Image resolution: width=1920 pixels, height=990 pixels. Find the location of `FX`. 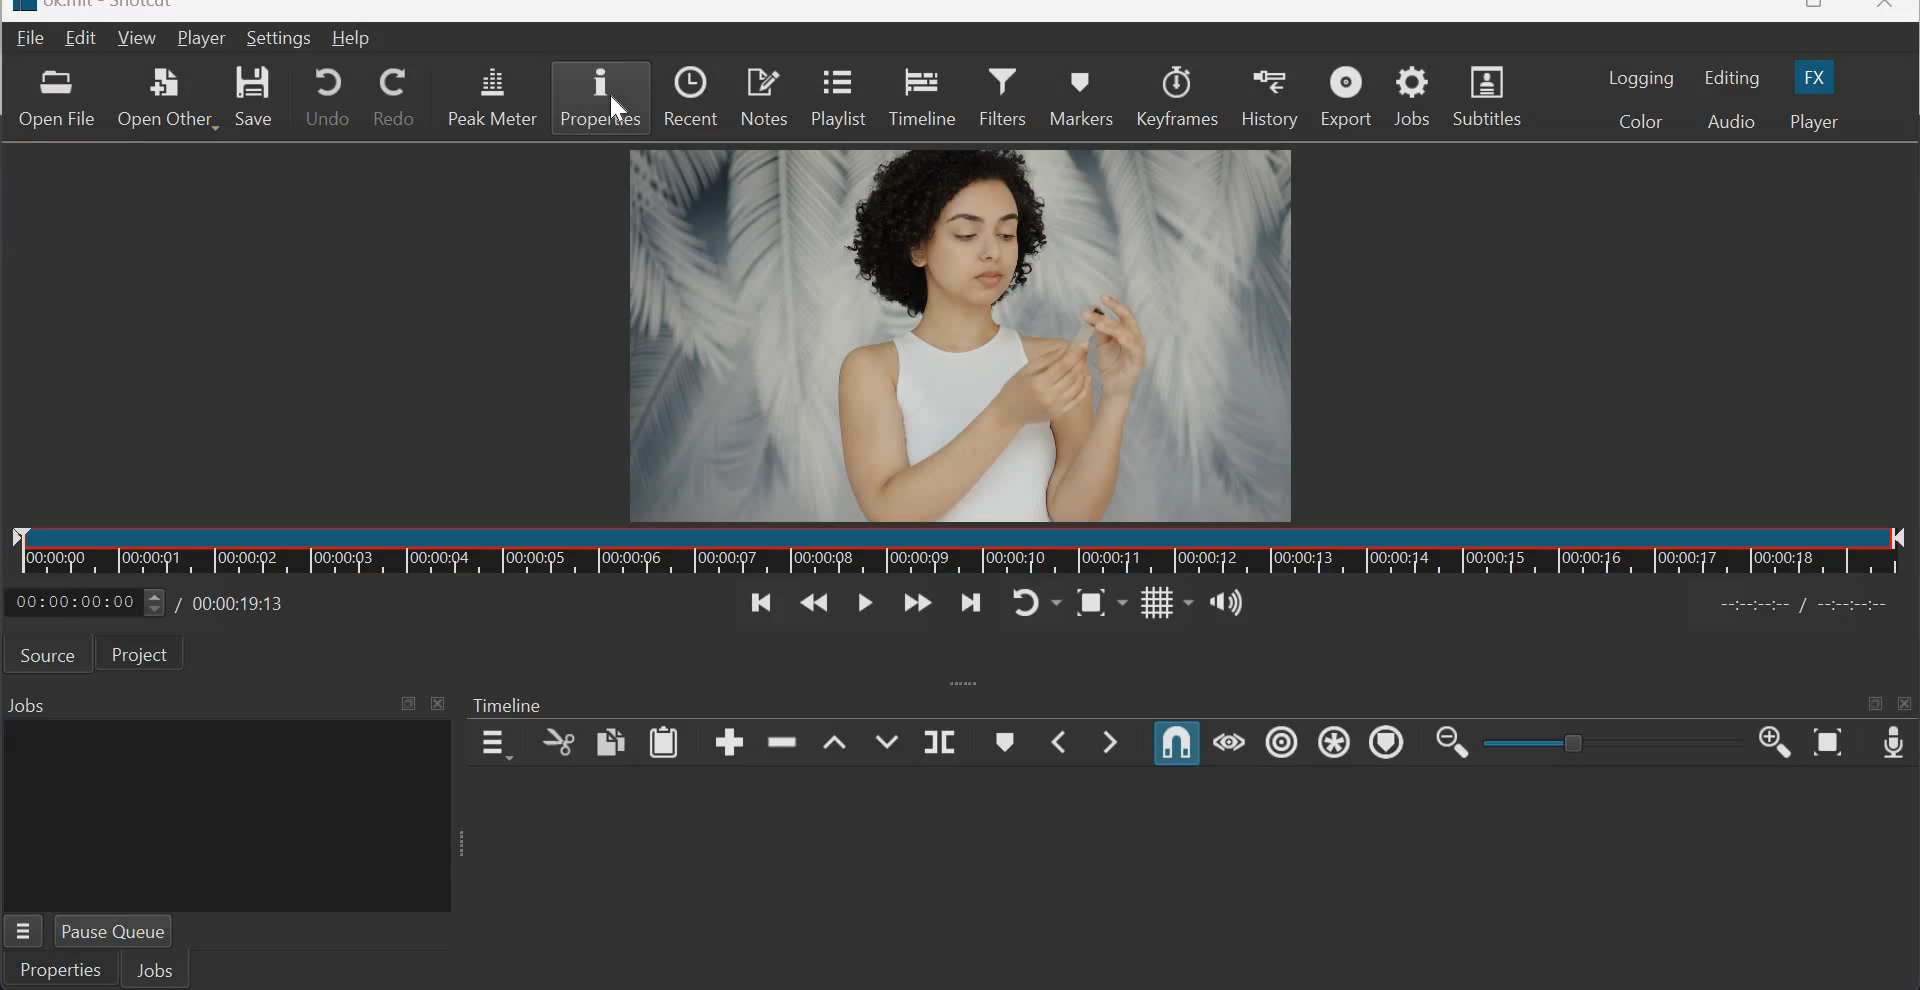

FX is located at coordinates (1816, 75).